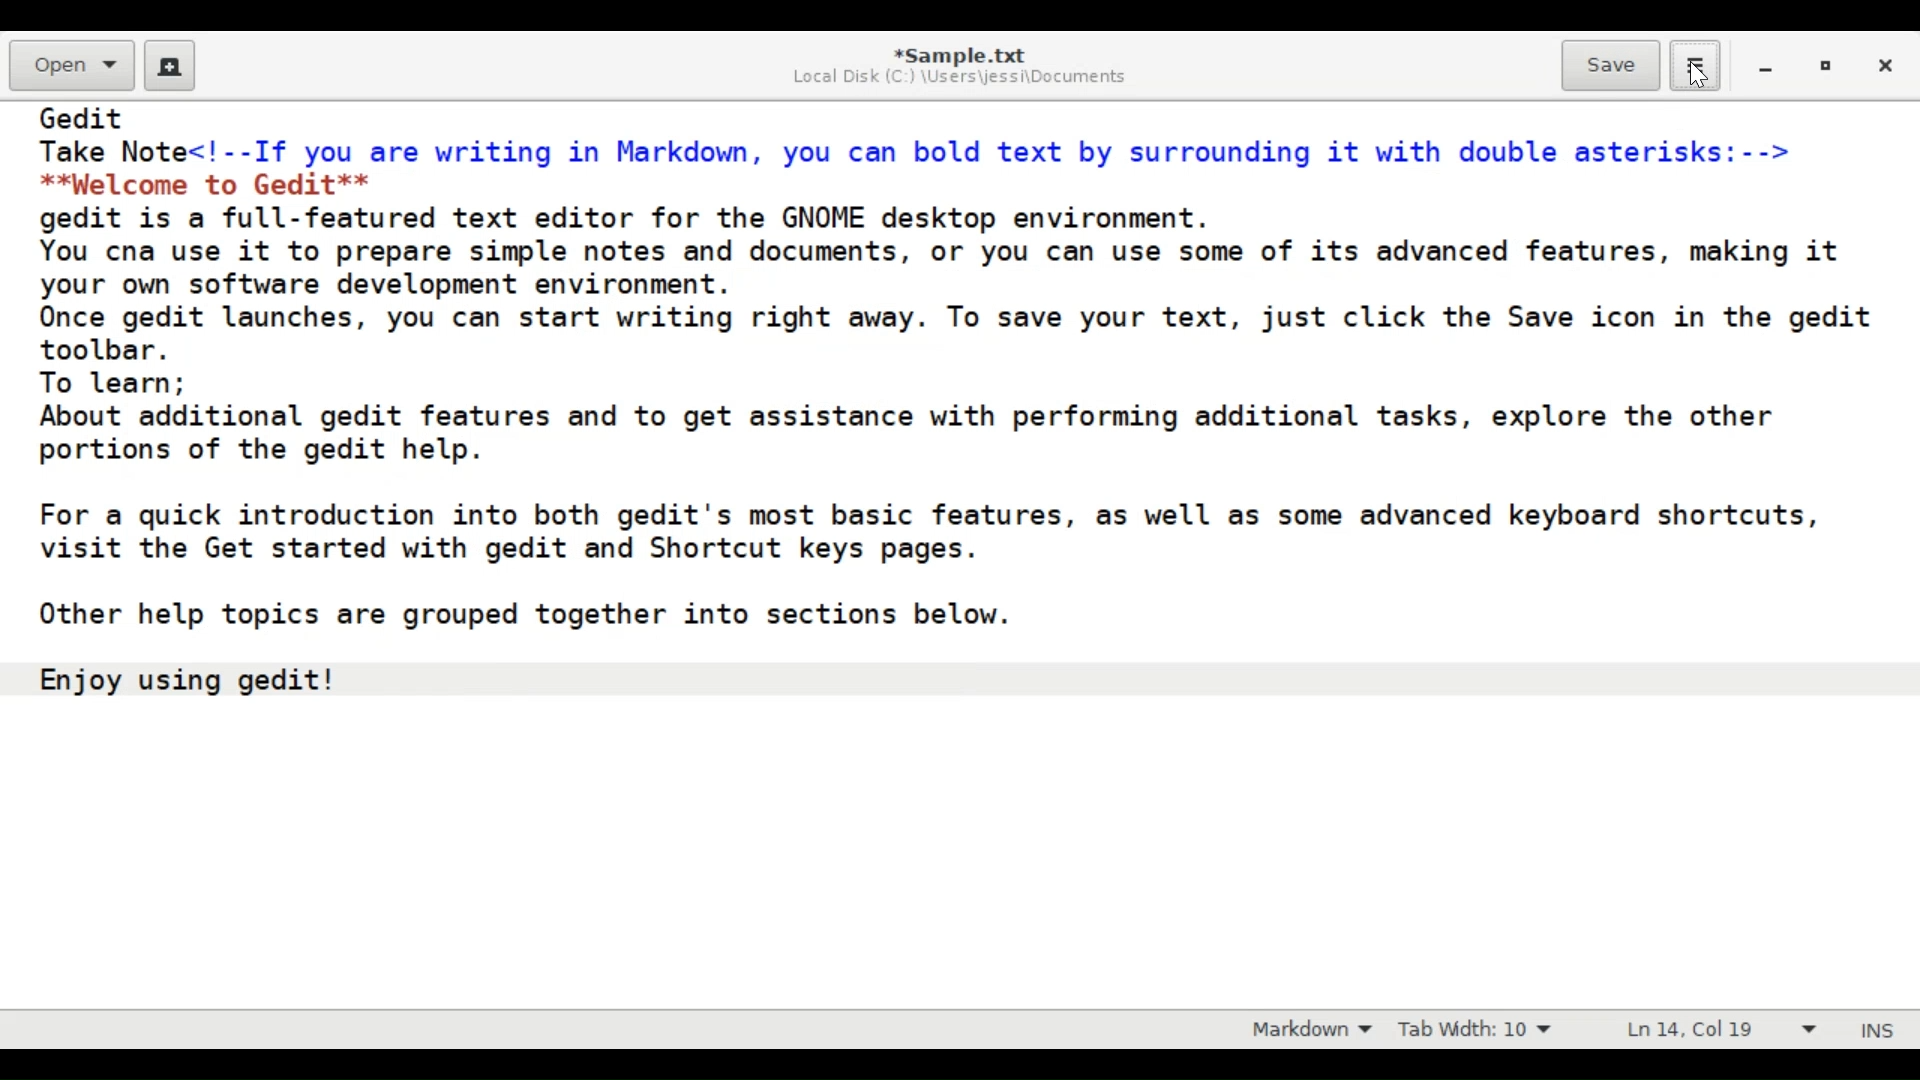 The width and height of the screenshot is (1920, 1080). What do you see at coordinates (1472, 1028) in the screenshot?
I see `Tab Width: 10` at bounding box center [1472, 1028].